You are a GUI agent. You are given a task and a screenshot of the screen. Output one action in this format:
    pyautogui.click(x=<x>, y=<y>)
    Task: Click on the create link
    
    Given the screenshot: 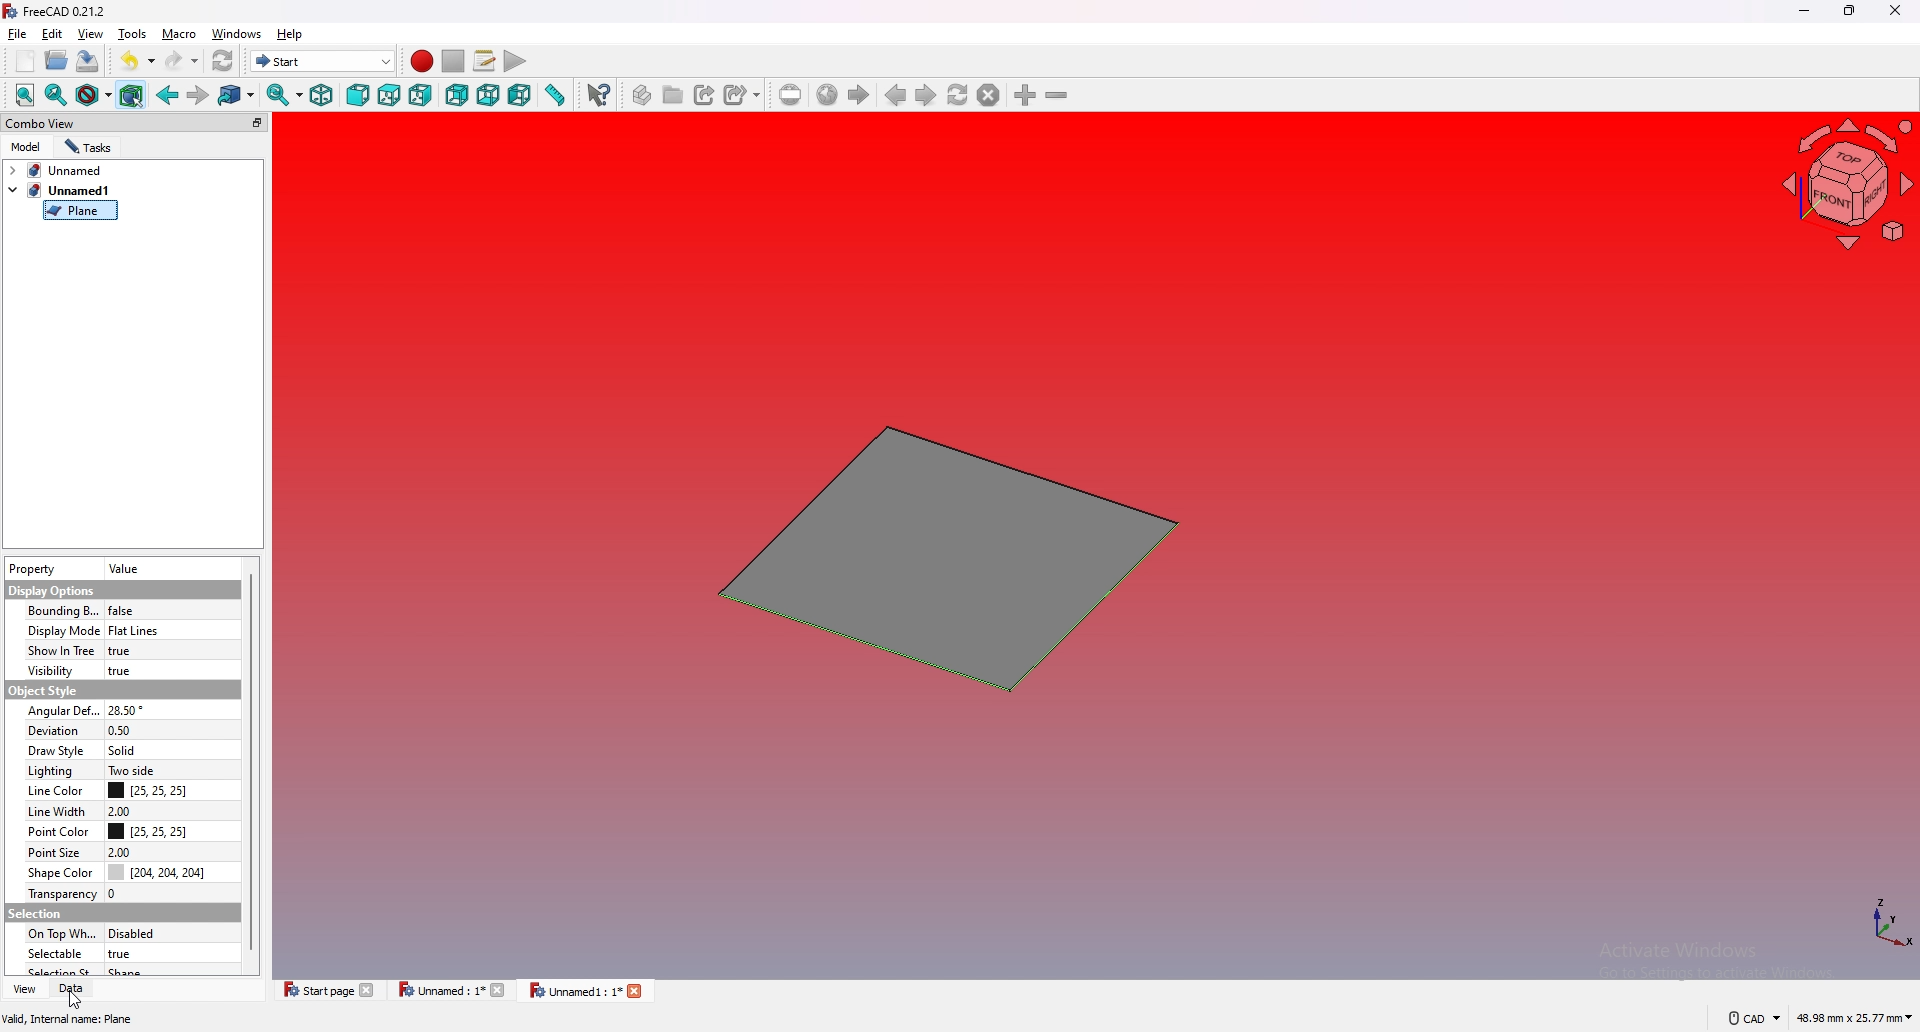 What is the action you would take?
    pyautogui.click(x=707, y=95)
    